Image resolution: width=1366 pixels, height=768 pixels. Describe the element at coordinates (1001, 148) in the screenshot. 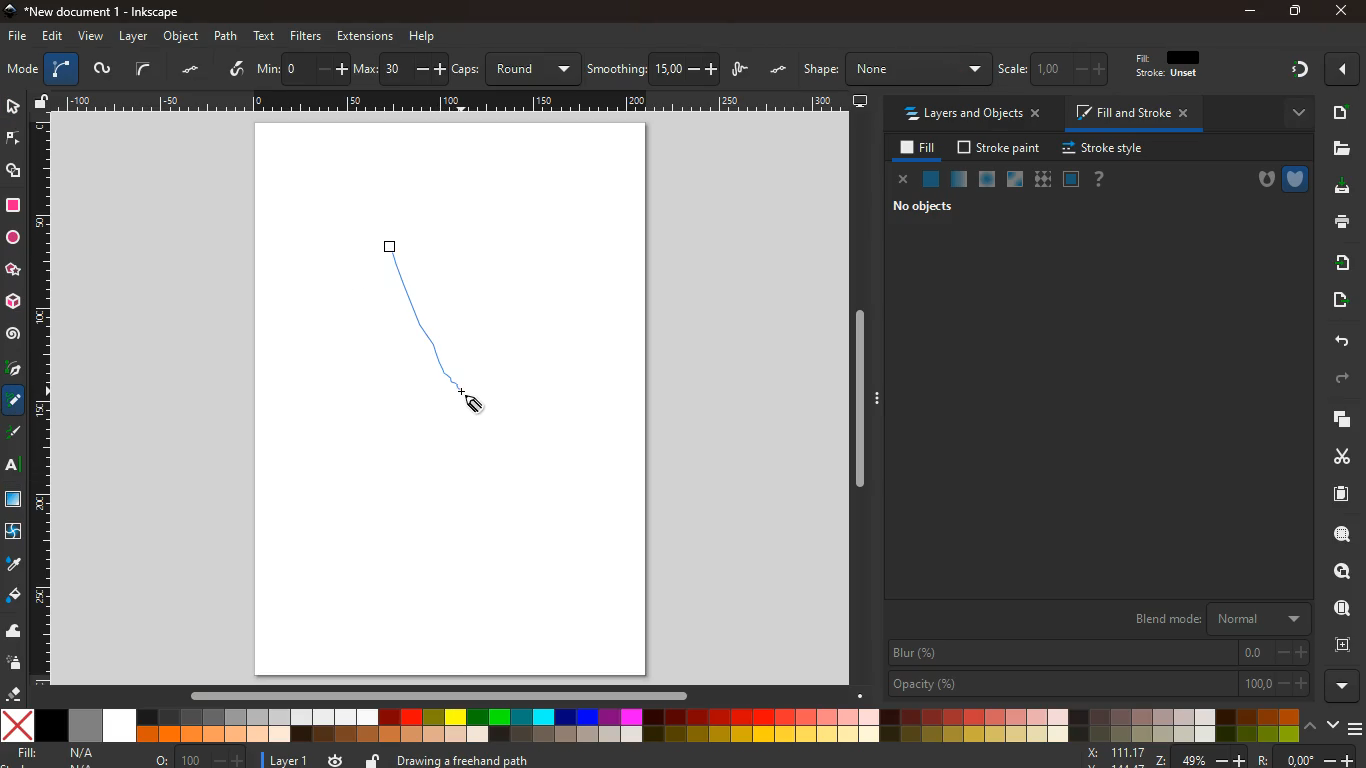

I see `stroke paint` at that location.